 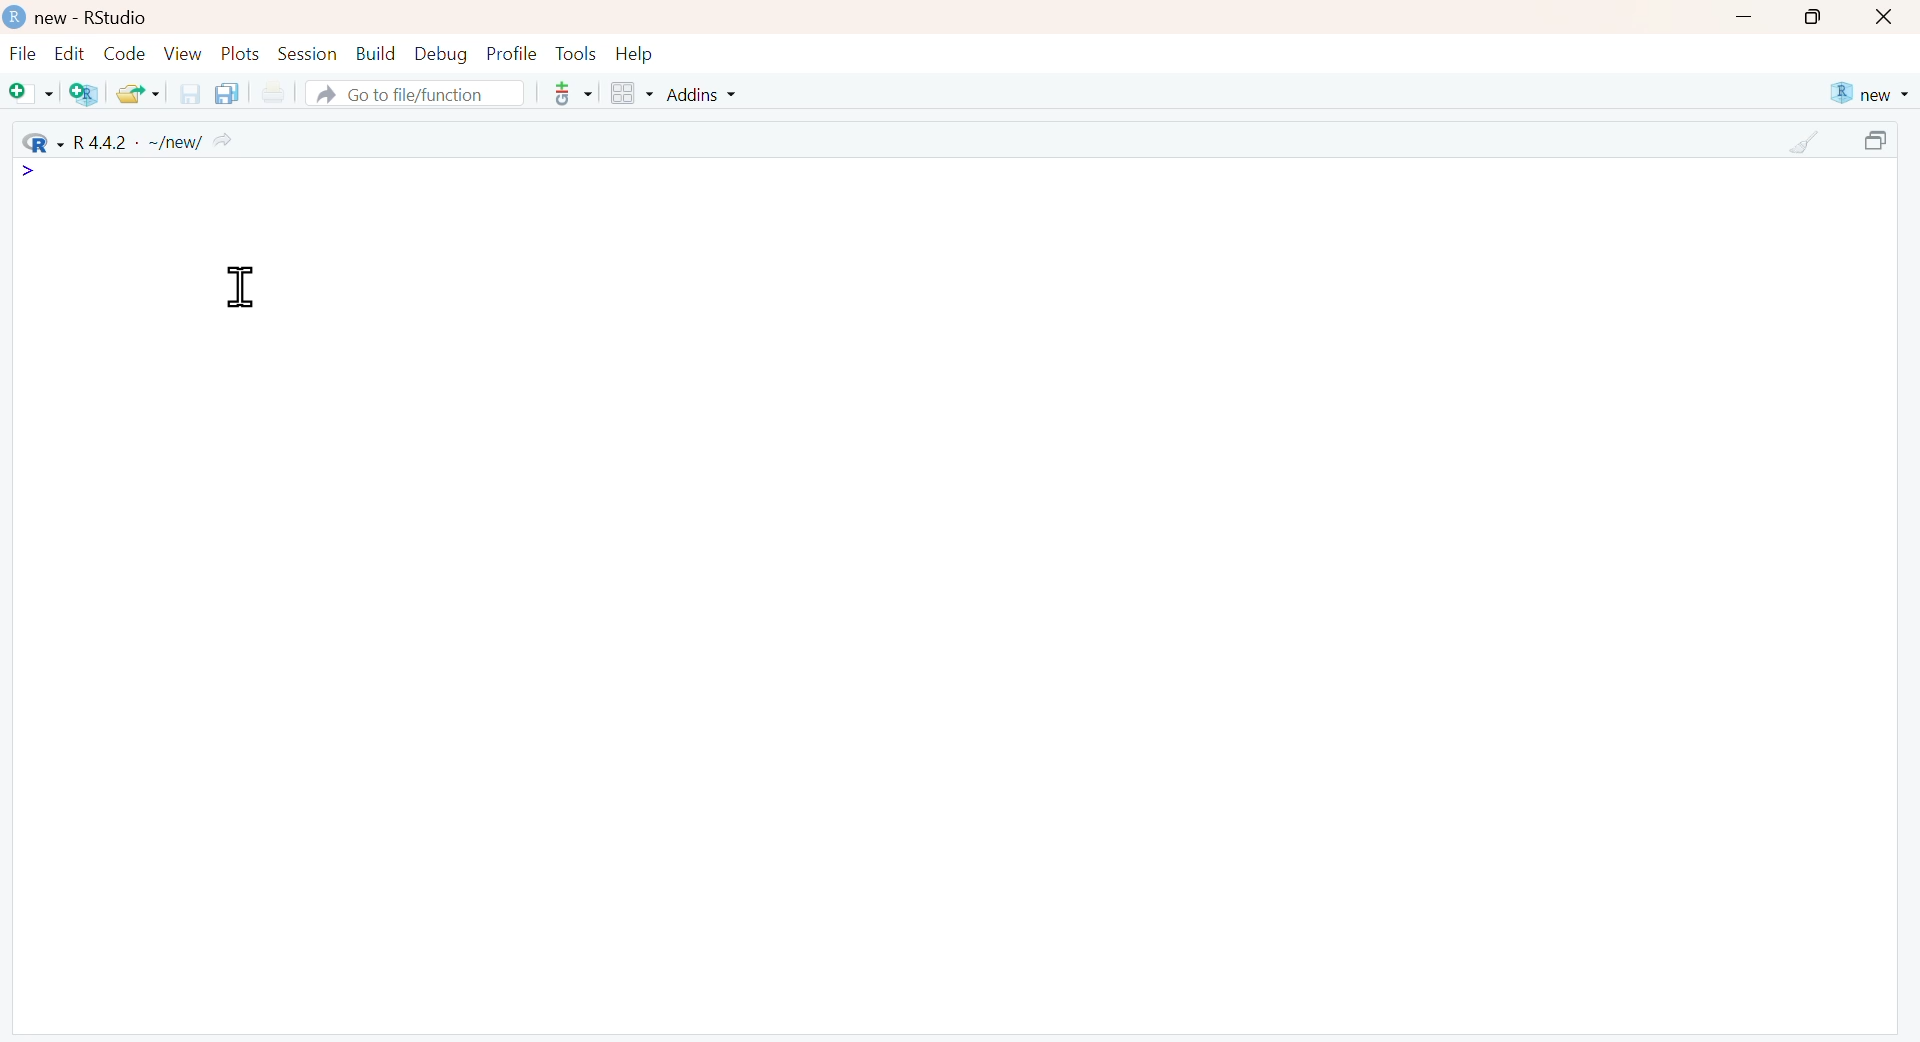 What do you see at coordinates (1884, 18) in the screenshot?
I see `close` at bounding box center [1884, 18].